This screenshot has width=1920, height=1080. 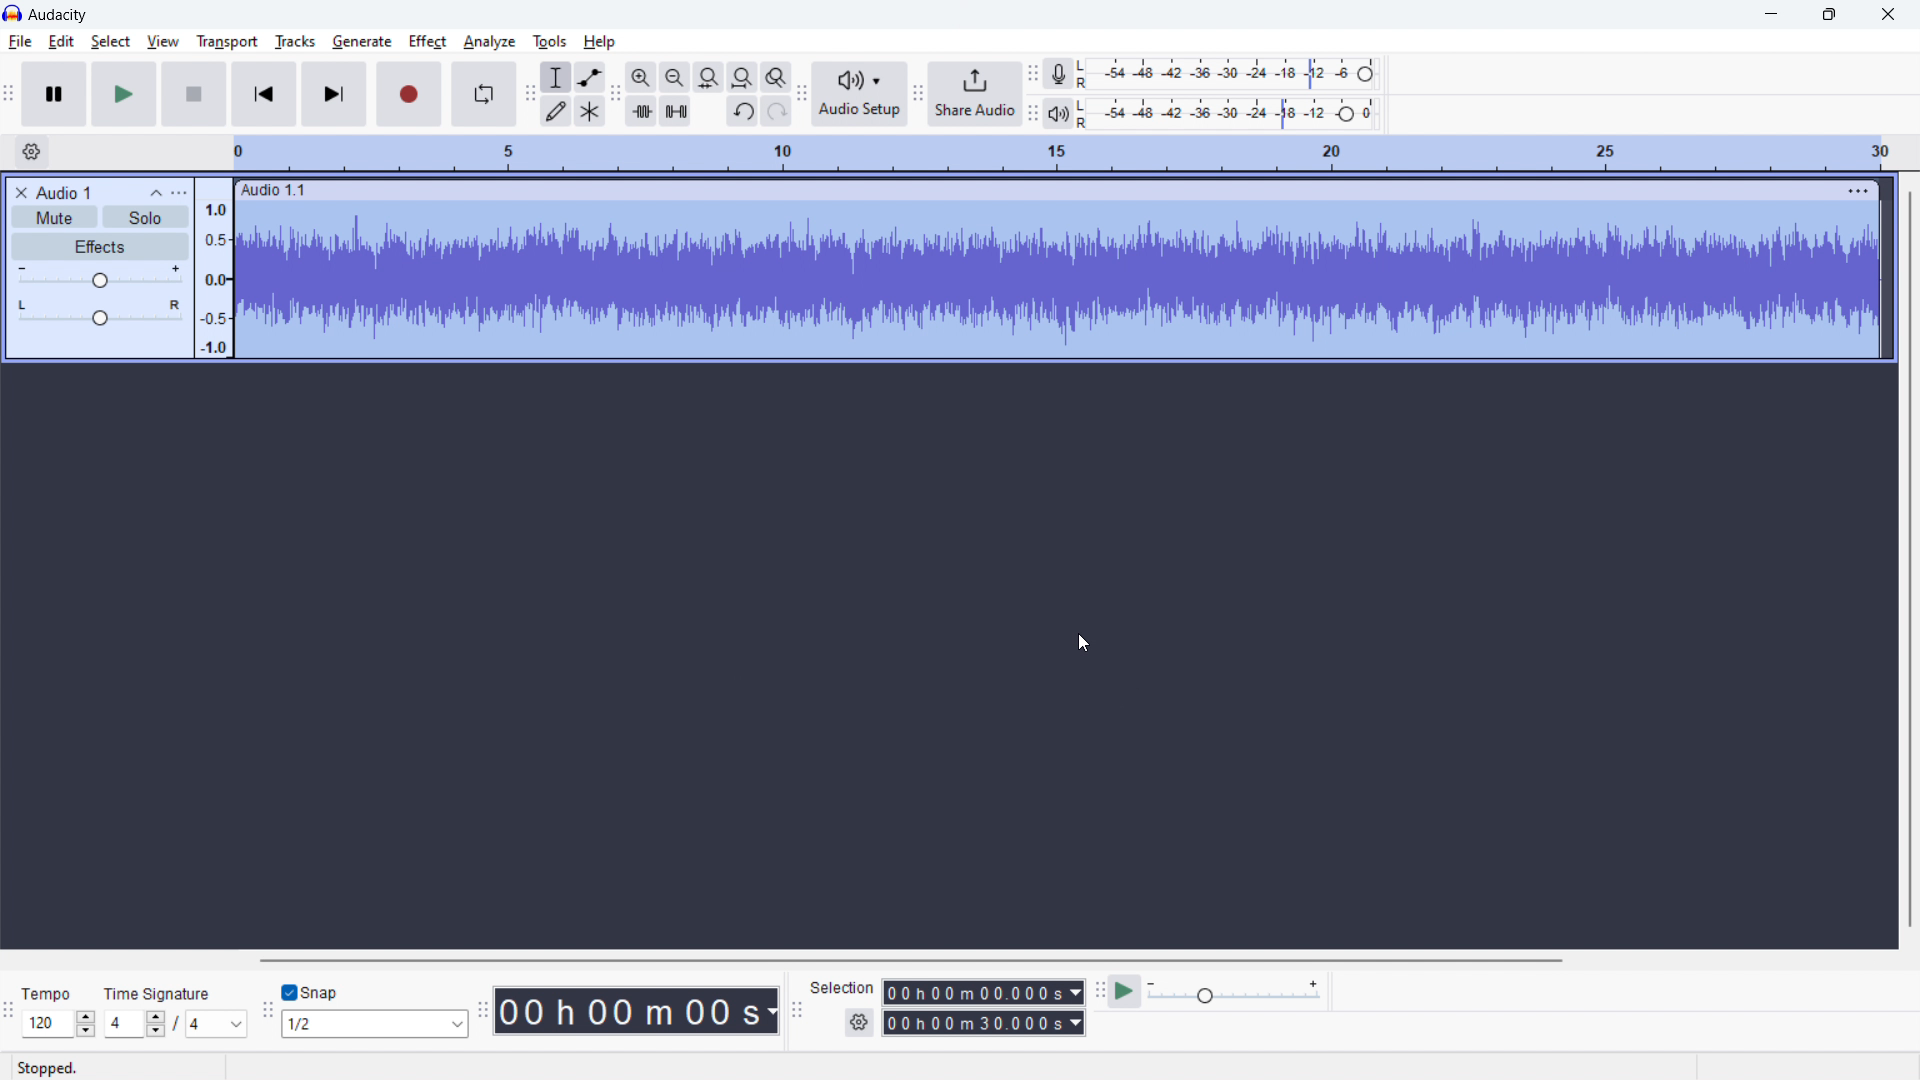 What do you see at coordinates (155, 194) in the screenshot?
I see `collapse` at bounding box center [155, 194].